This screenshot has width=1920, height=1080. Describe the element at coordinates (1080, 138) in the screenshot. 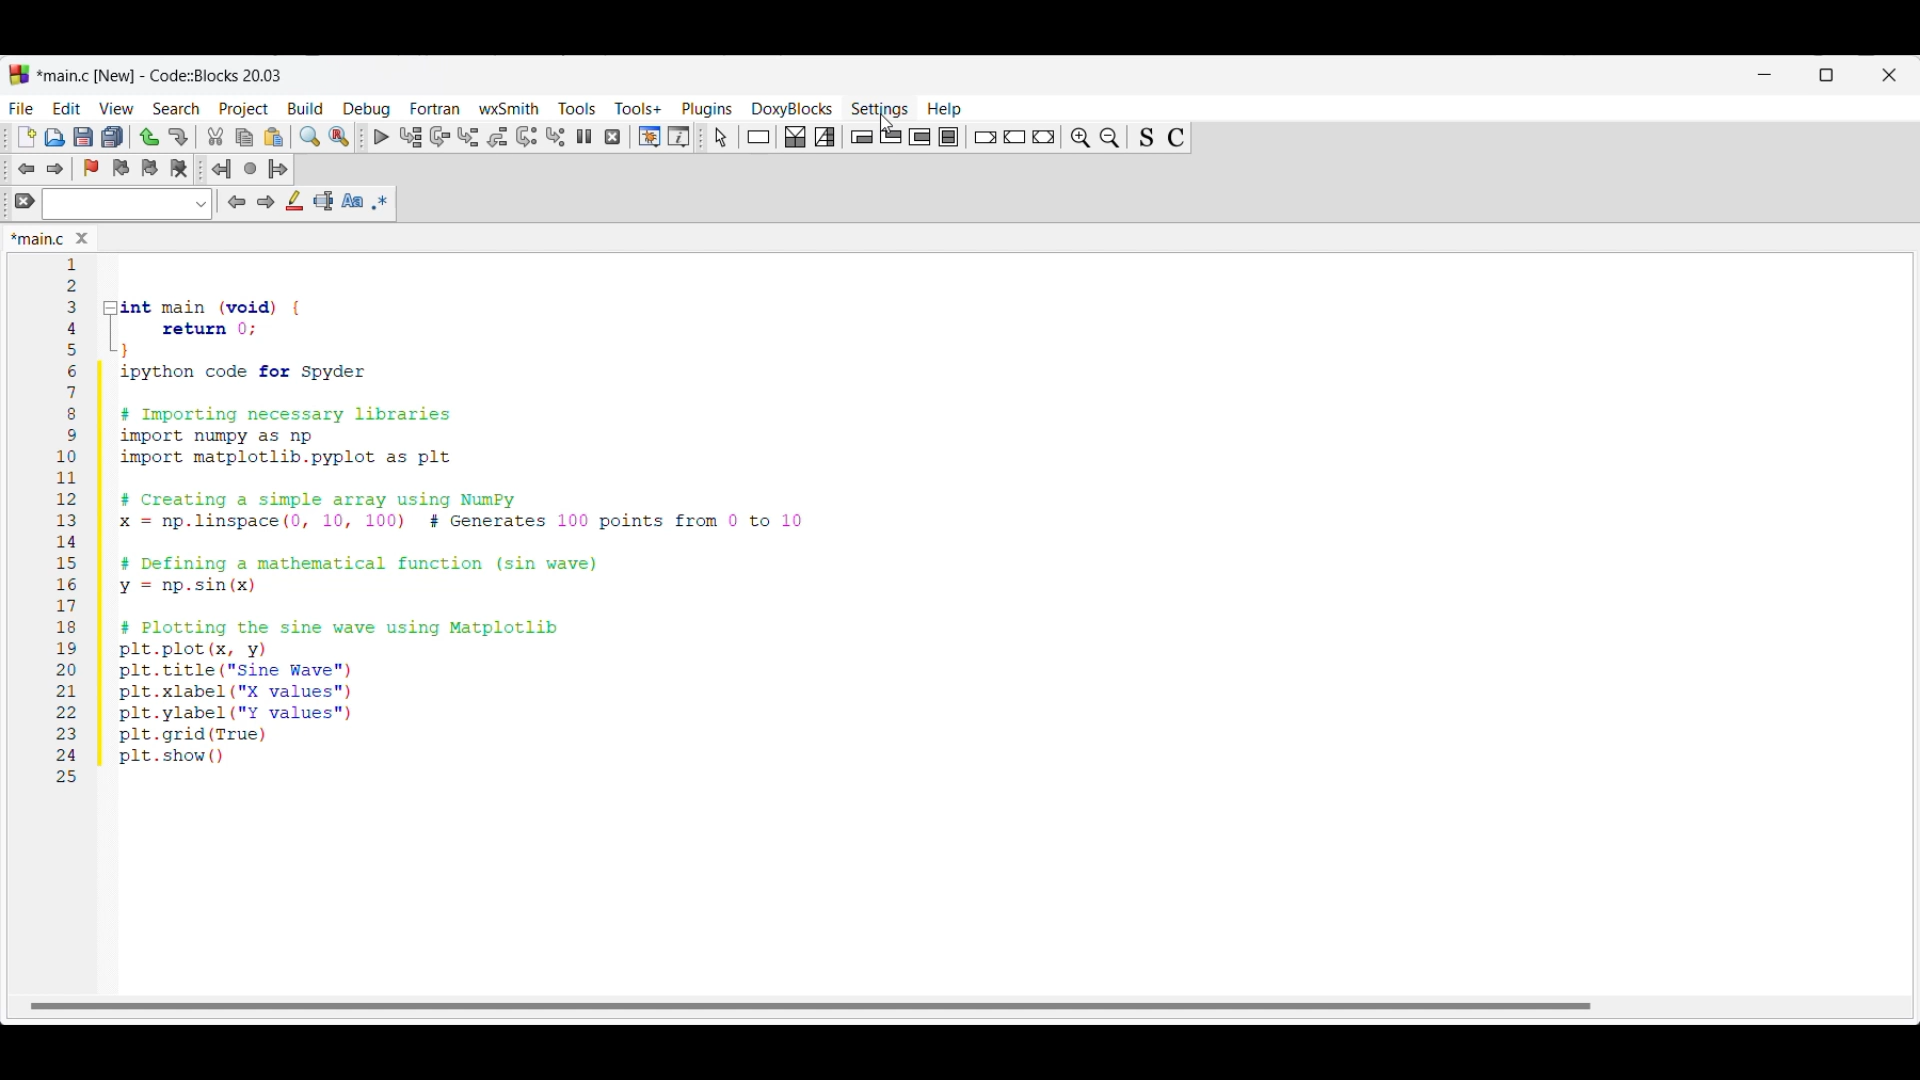

I see `Zoom in` at that location.